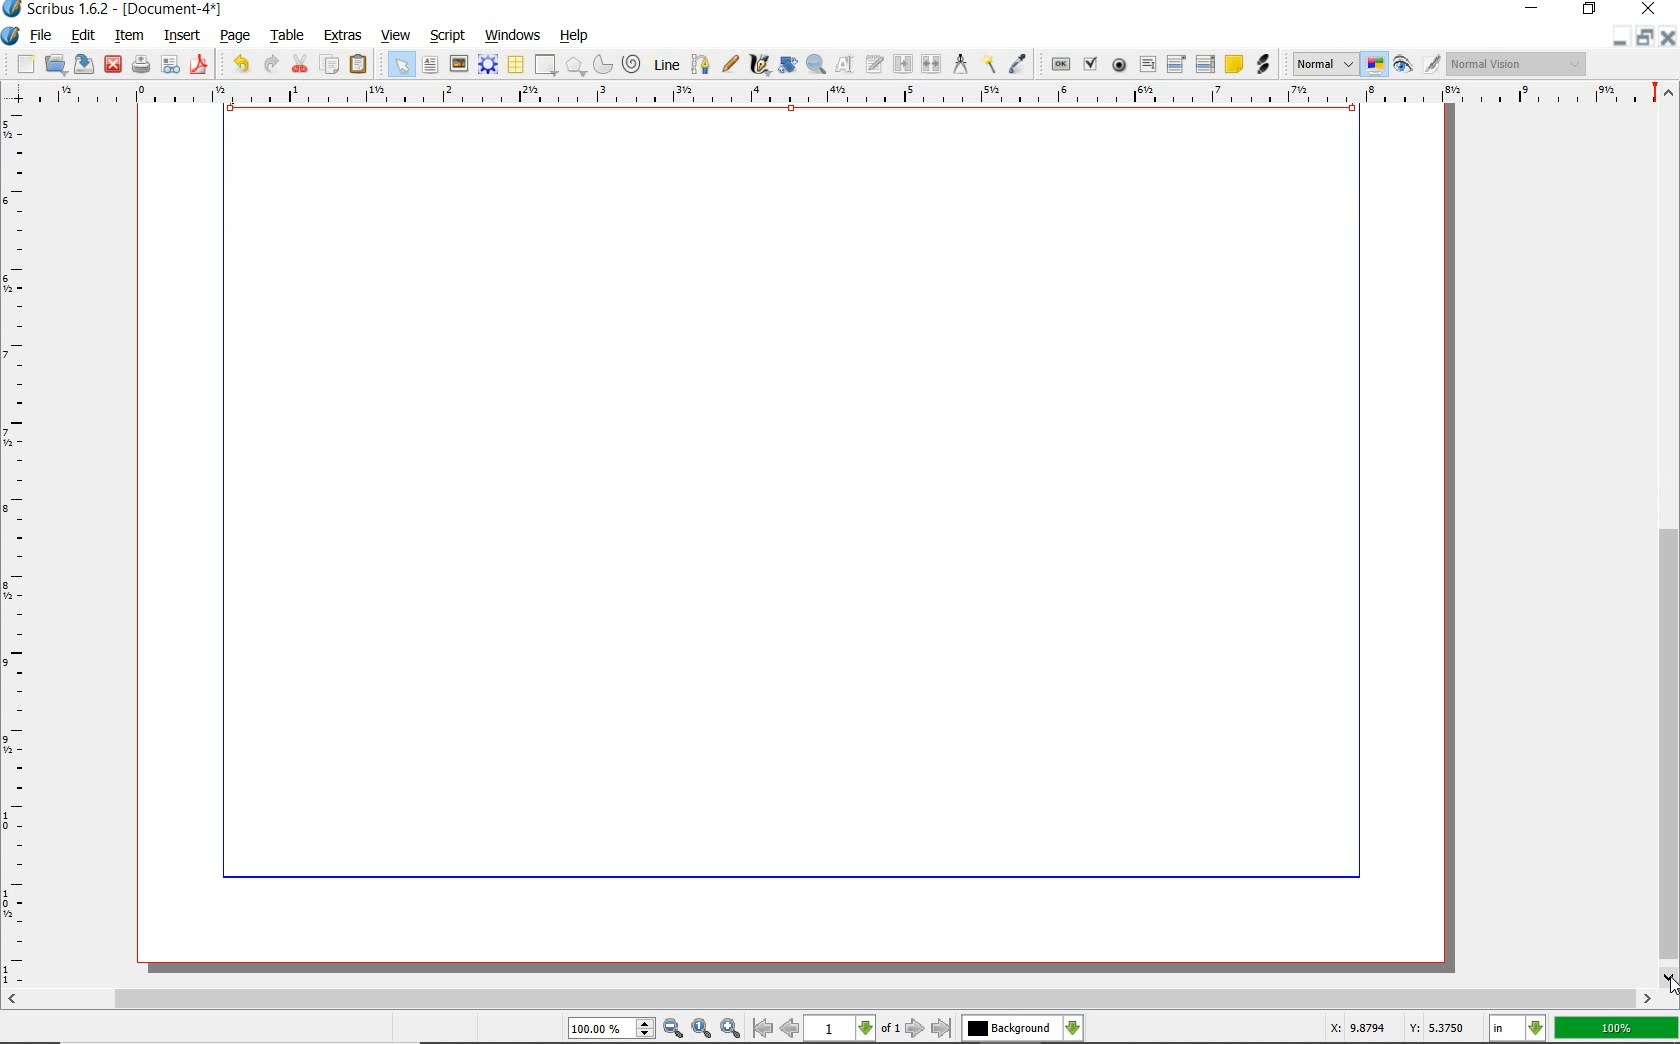  What do you see at coordinates (873, 65) in the screenshot?
I see `edit text with story editor` at bounding box center [873, 65].